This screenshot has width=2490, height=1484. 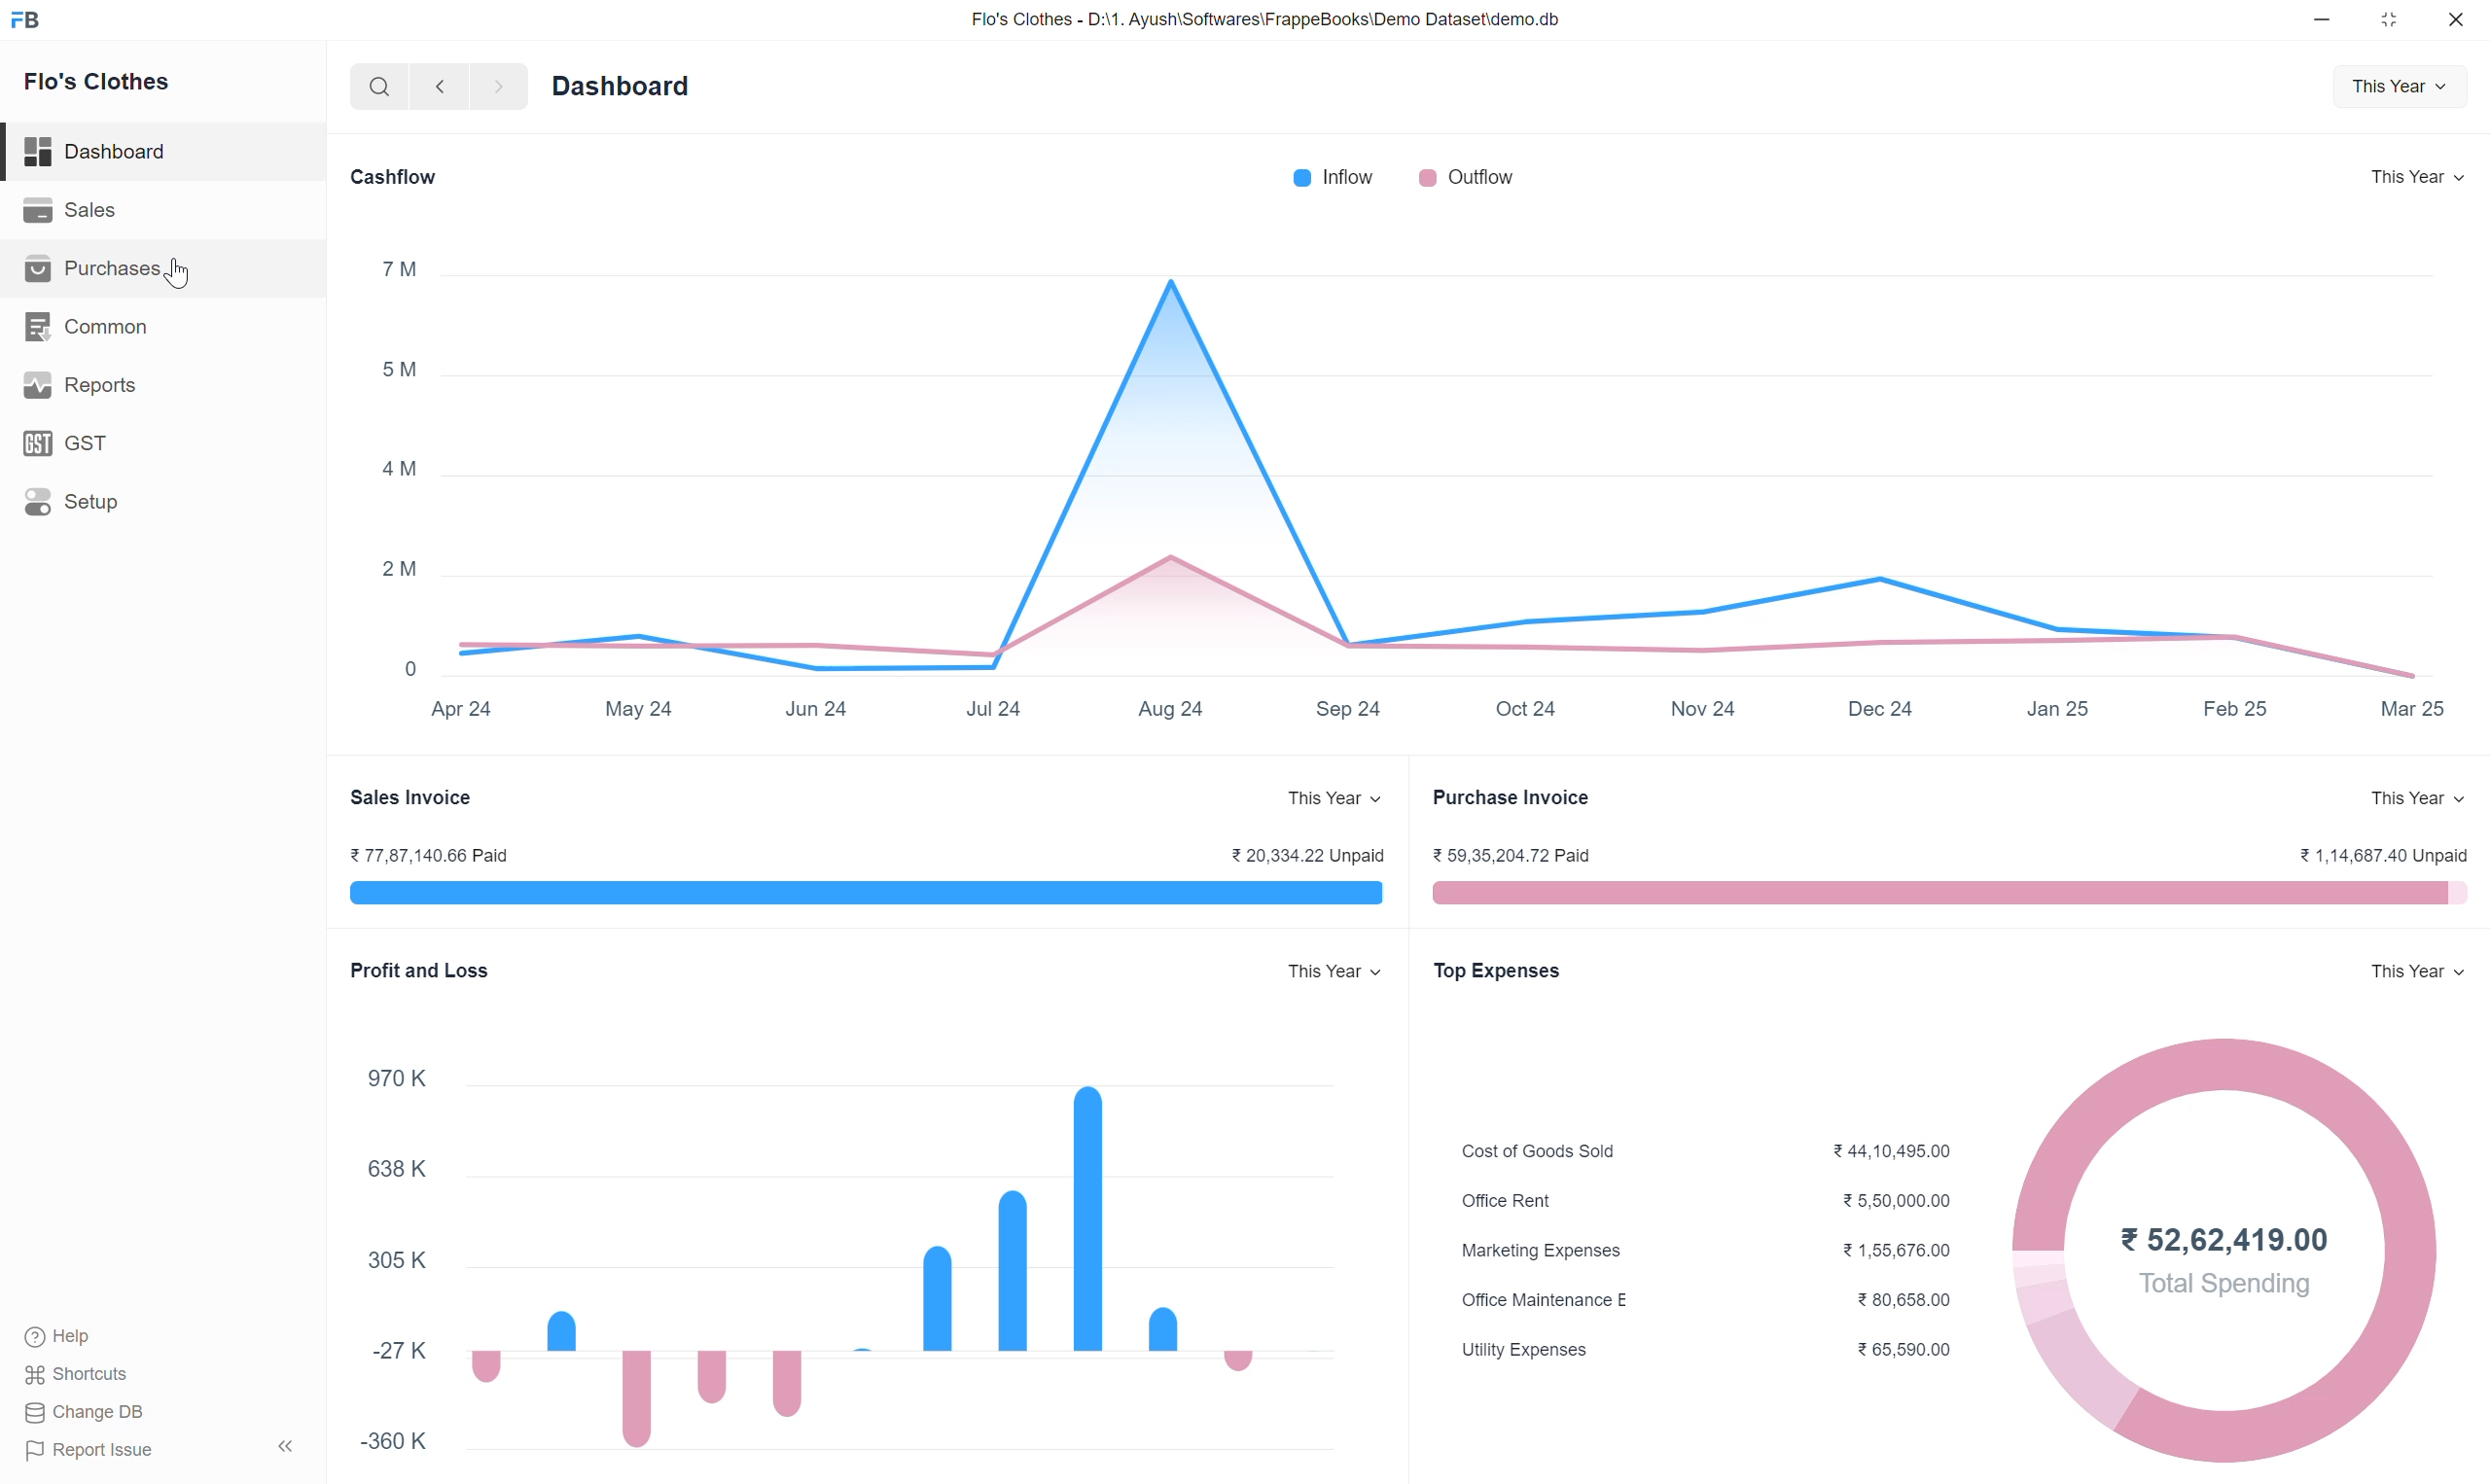 I want to click on 638 K, so click(x=397, y=1170).